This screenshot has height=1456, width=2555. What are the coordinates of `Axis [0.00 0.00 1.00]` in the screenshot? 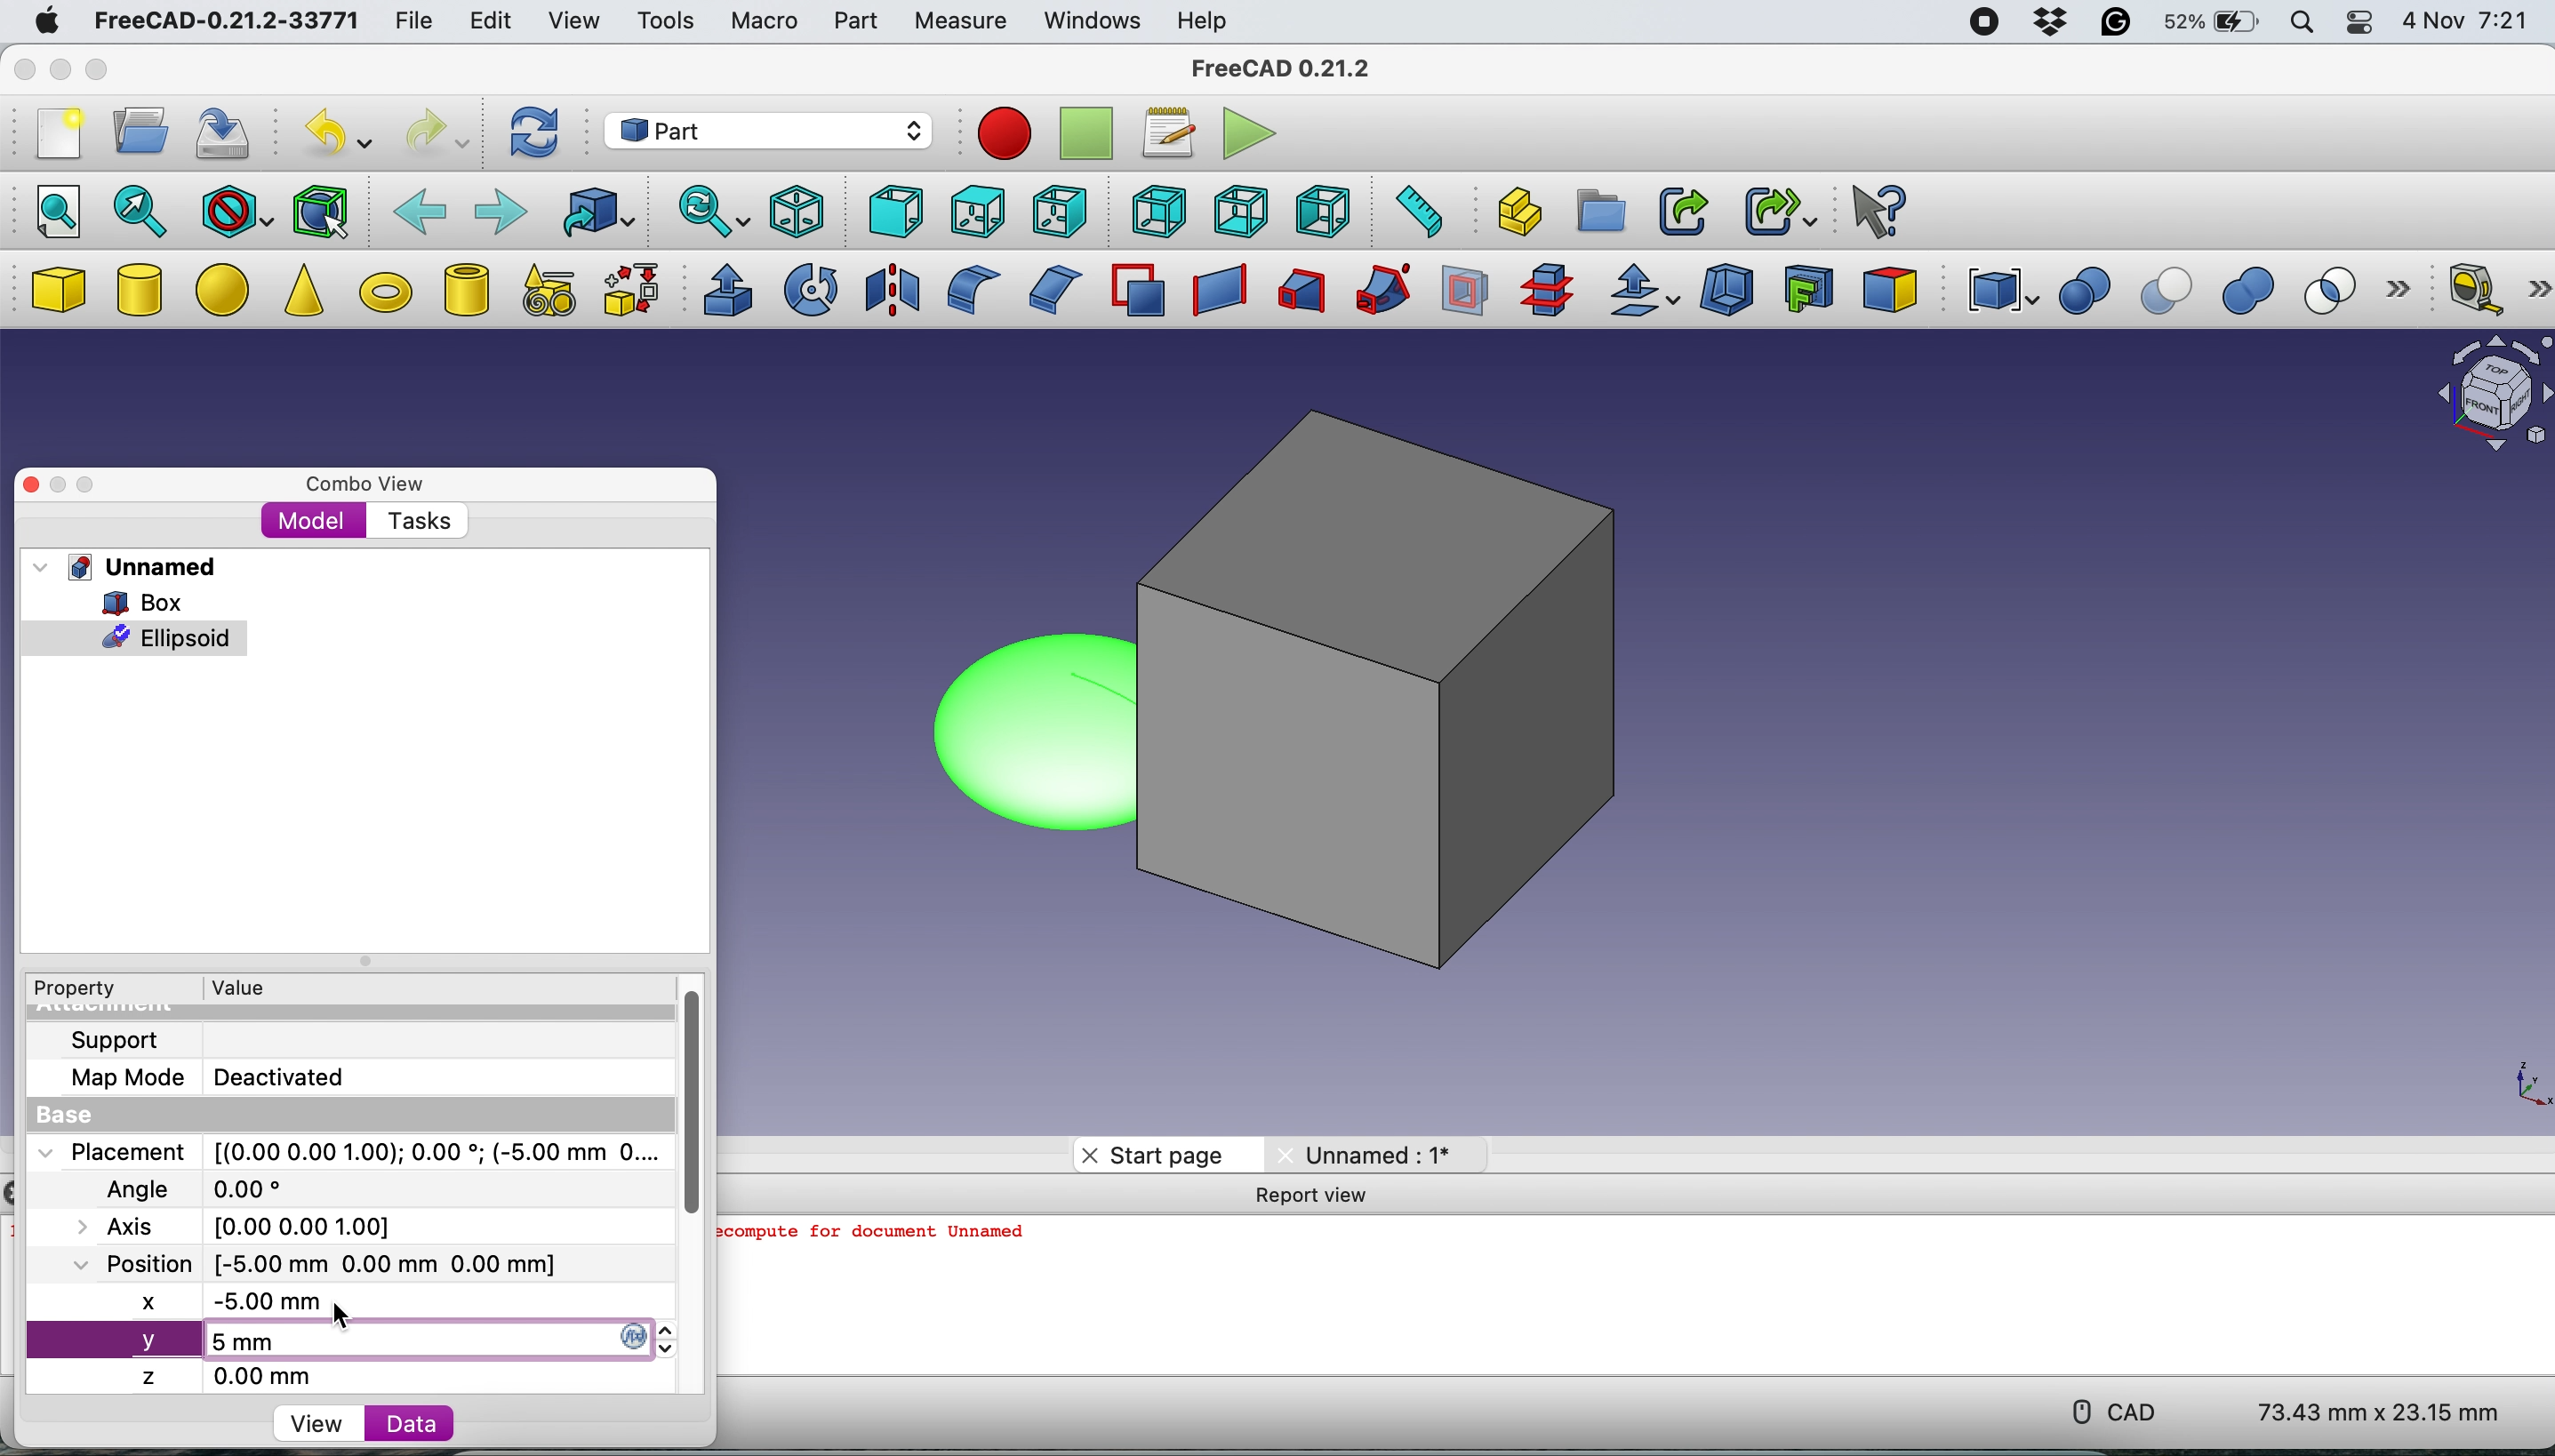 It's located at (246, 1224).